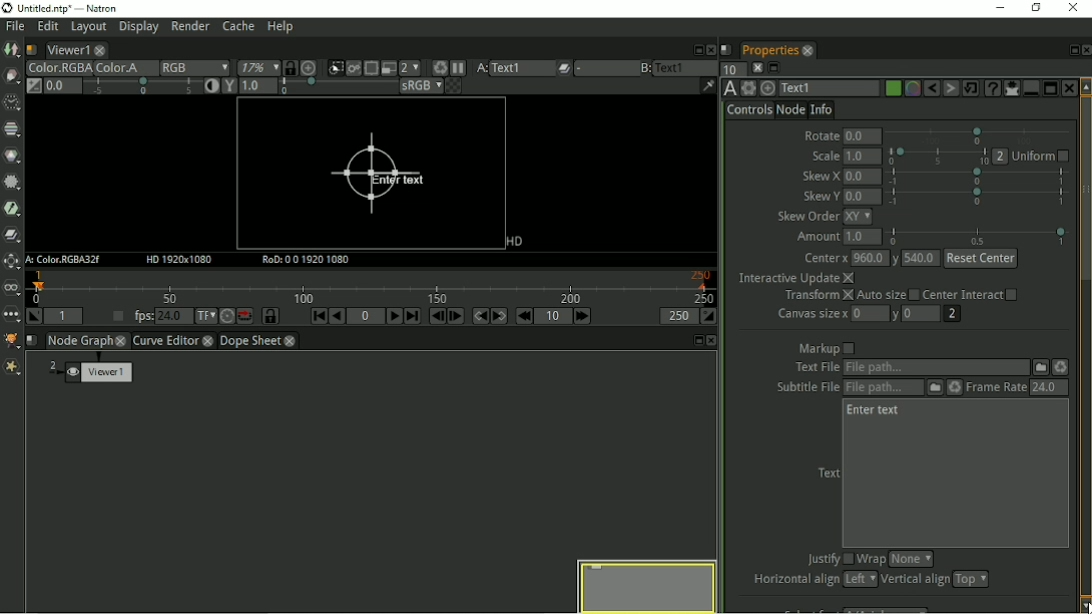 This screenshot has width=1092, height=614. Describe the element at coordinates (142, 86) in the screenshot. I see `selection bar` at that location.